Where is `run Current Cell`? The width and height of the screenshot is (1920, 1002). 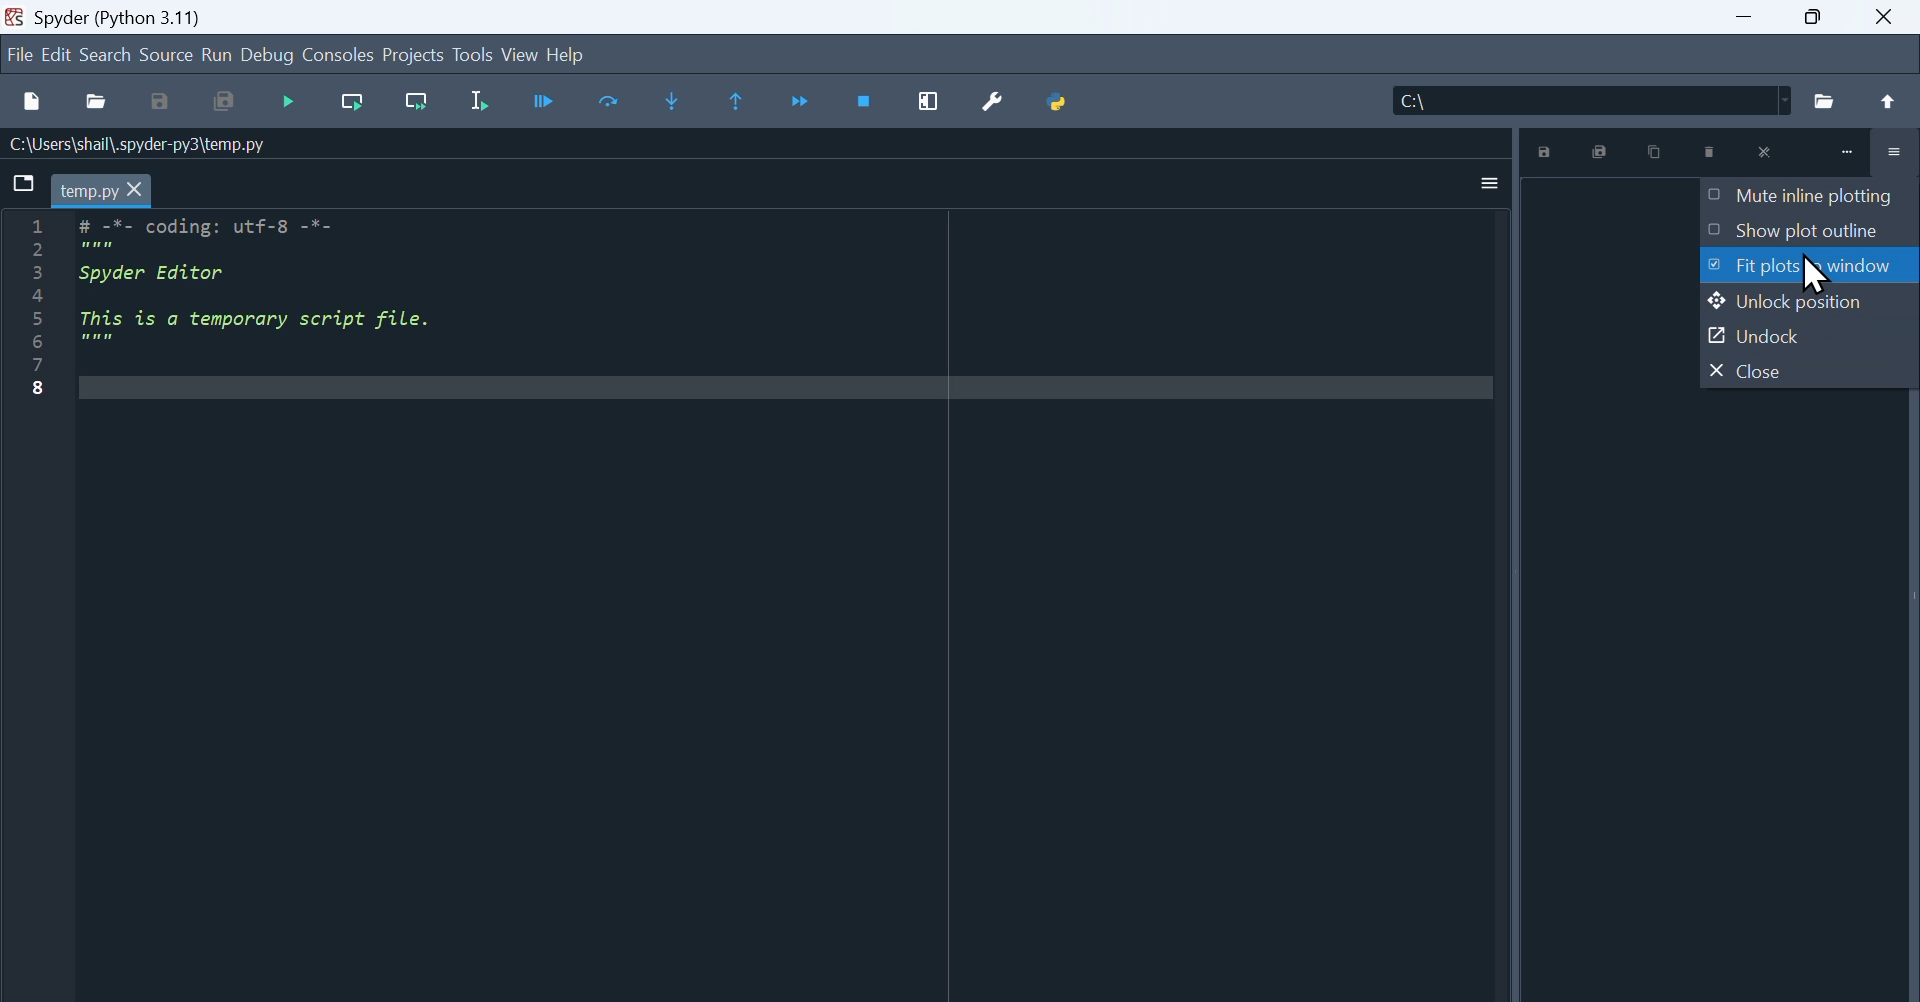 run Current Cell is located at coordinates (541, 99).